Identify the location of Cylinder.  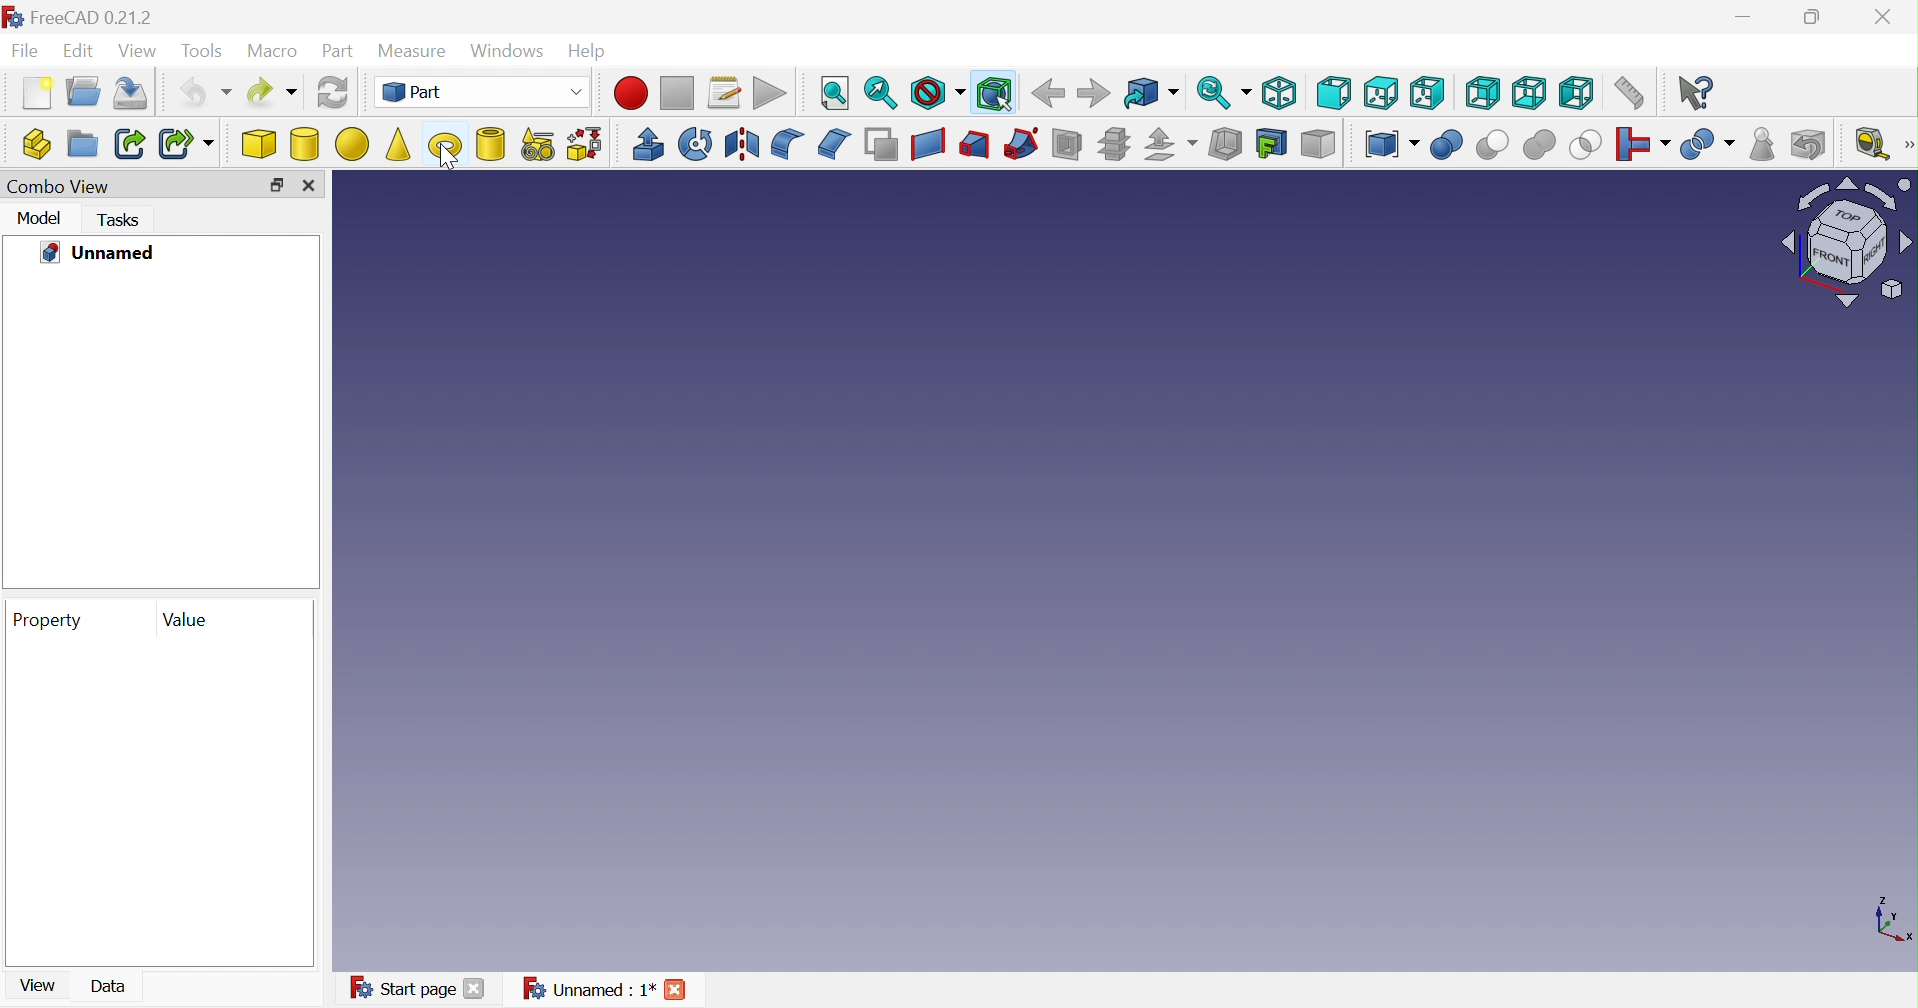
(306, 145).